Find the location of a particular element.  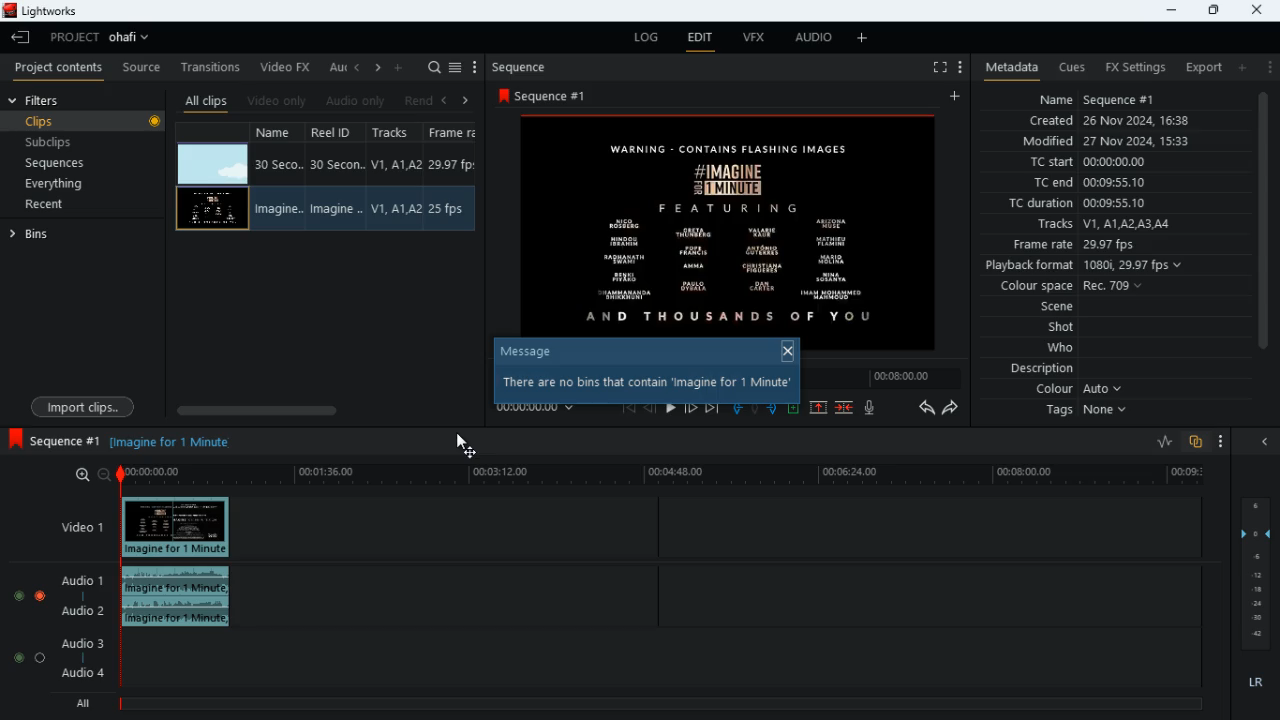

fps is located at coordinates (454, 134).